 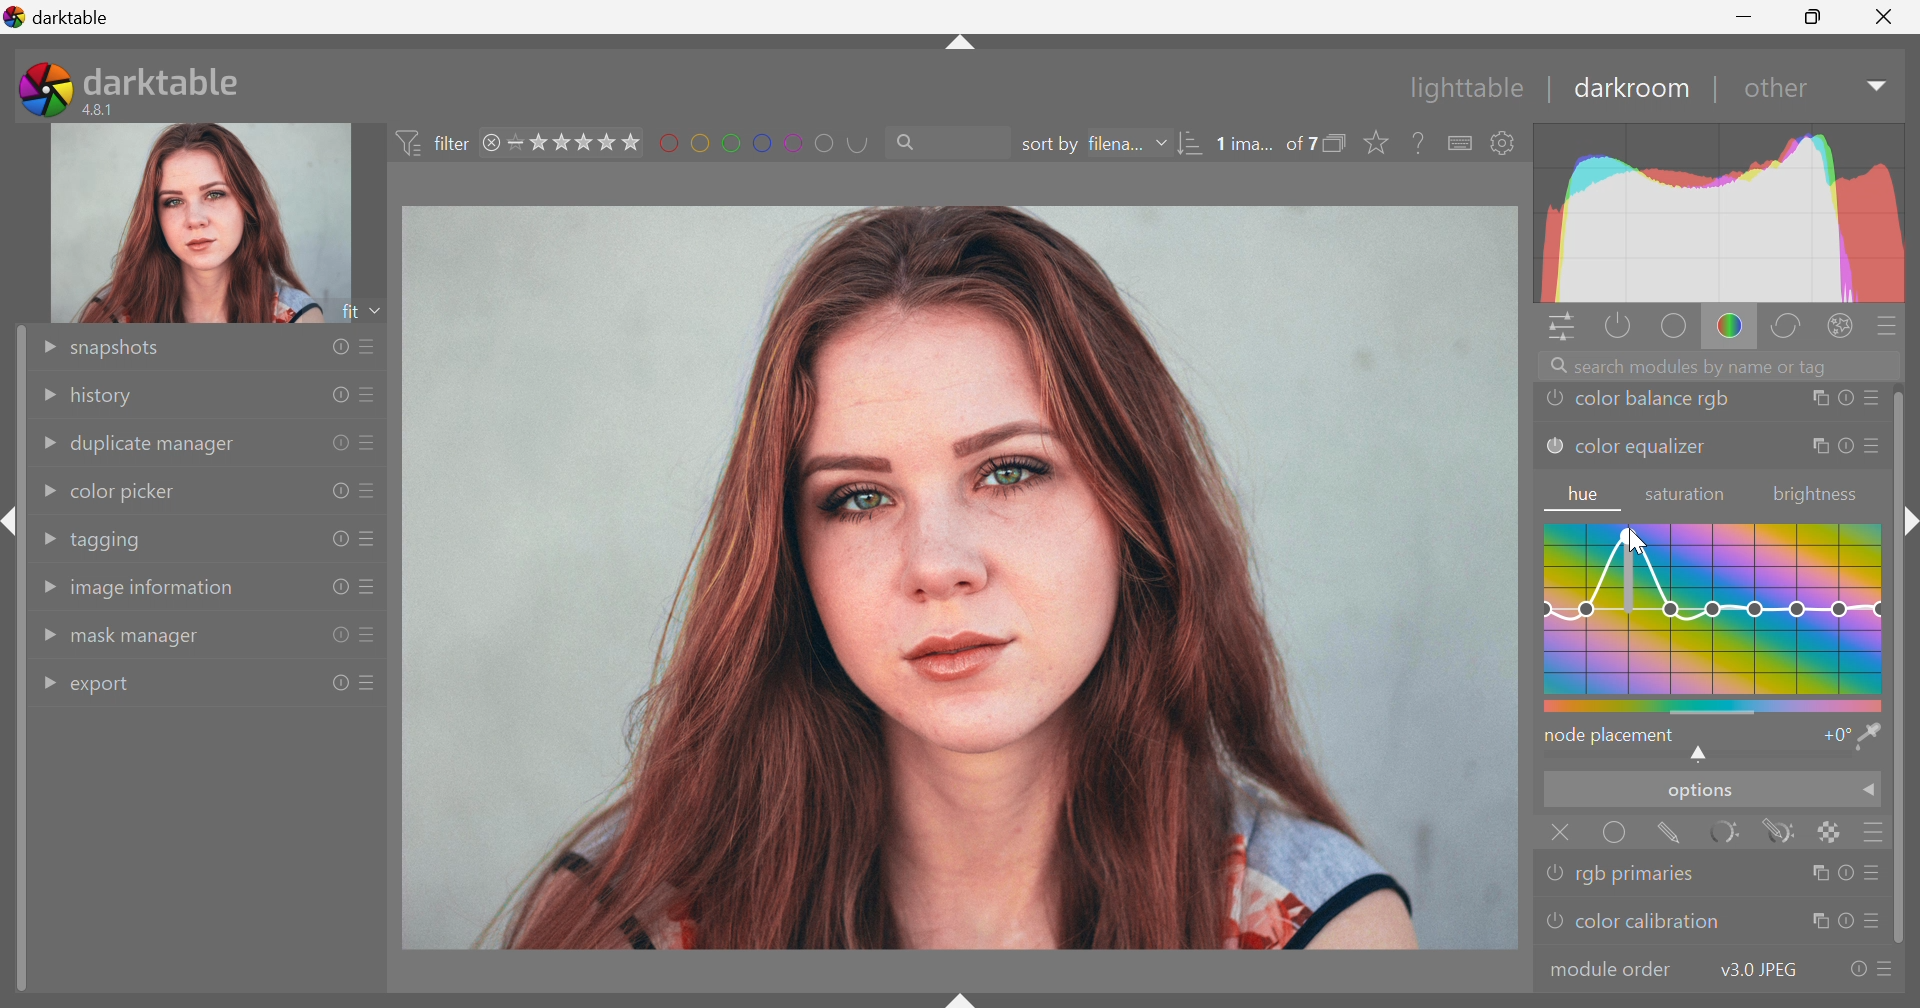 What do you see at coordinates (46, 680) in the screenshot?
I see `Drop Down` at bounding box center [46, 680].